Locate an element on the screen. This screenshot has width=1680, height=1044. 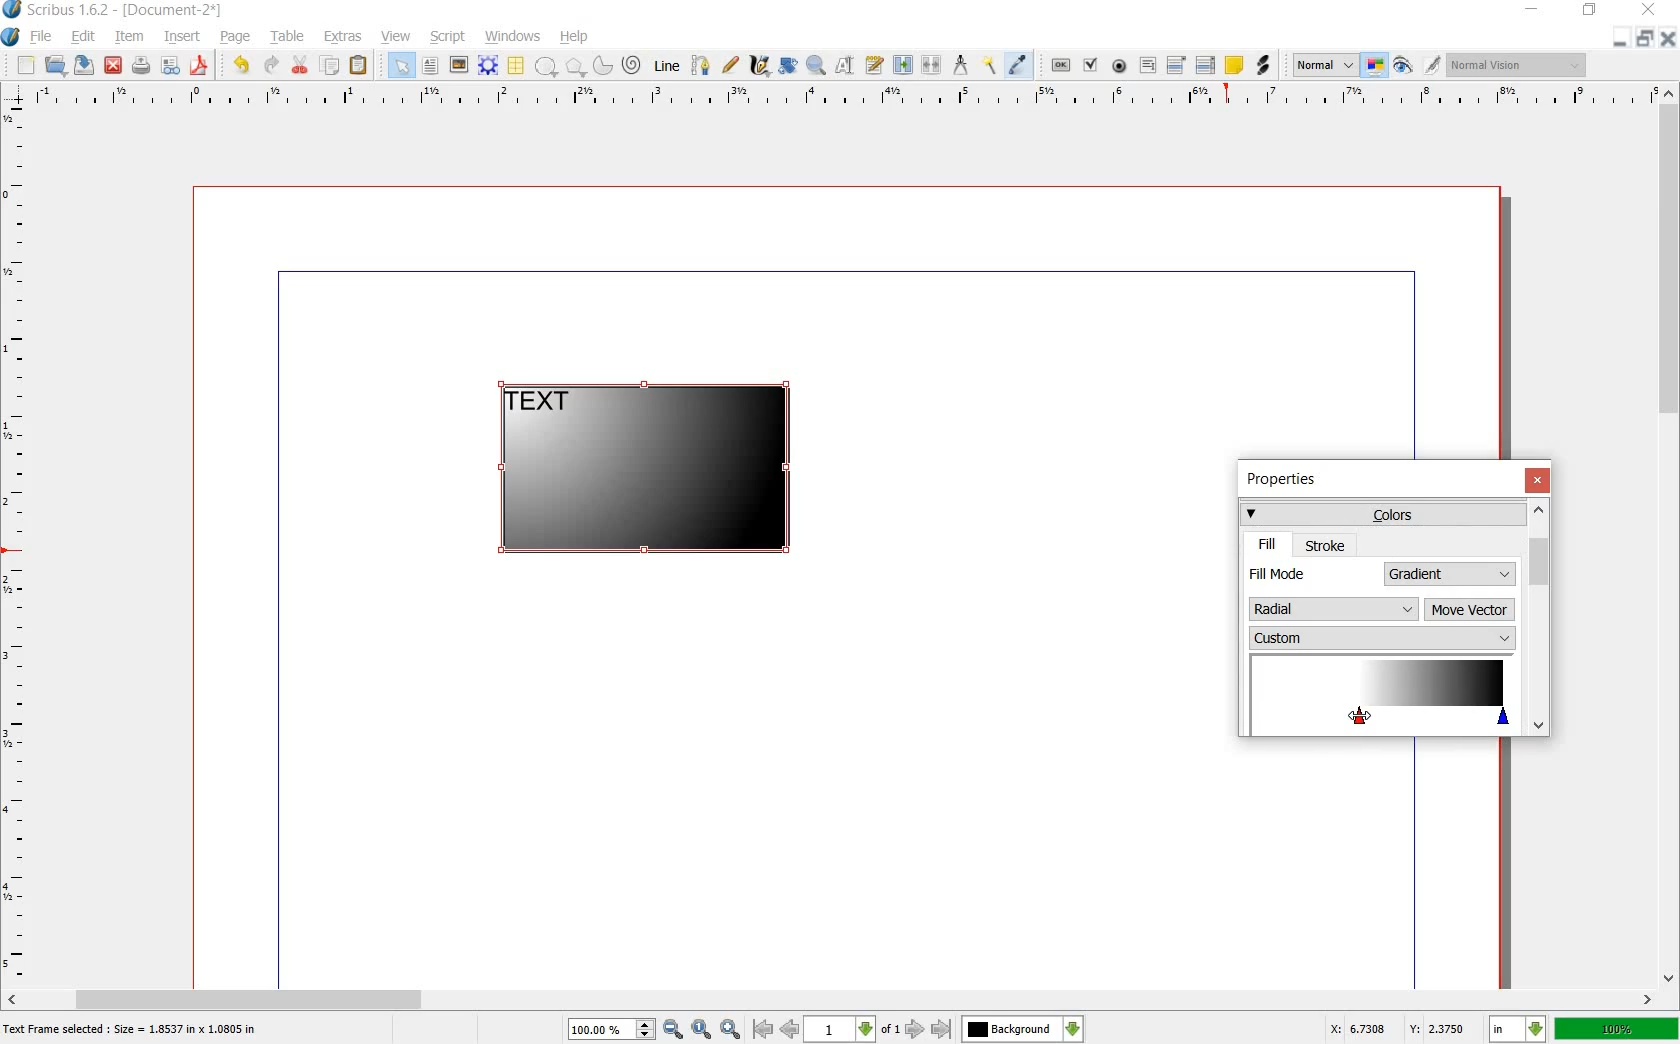
unlink text frame is located at coordinates (933, 66).